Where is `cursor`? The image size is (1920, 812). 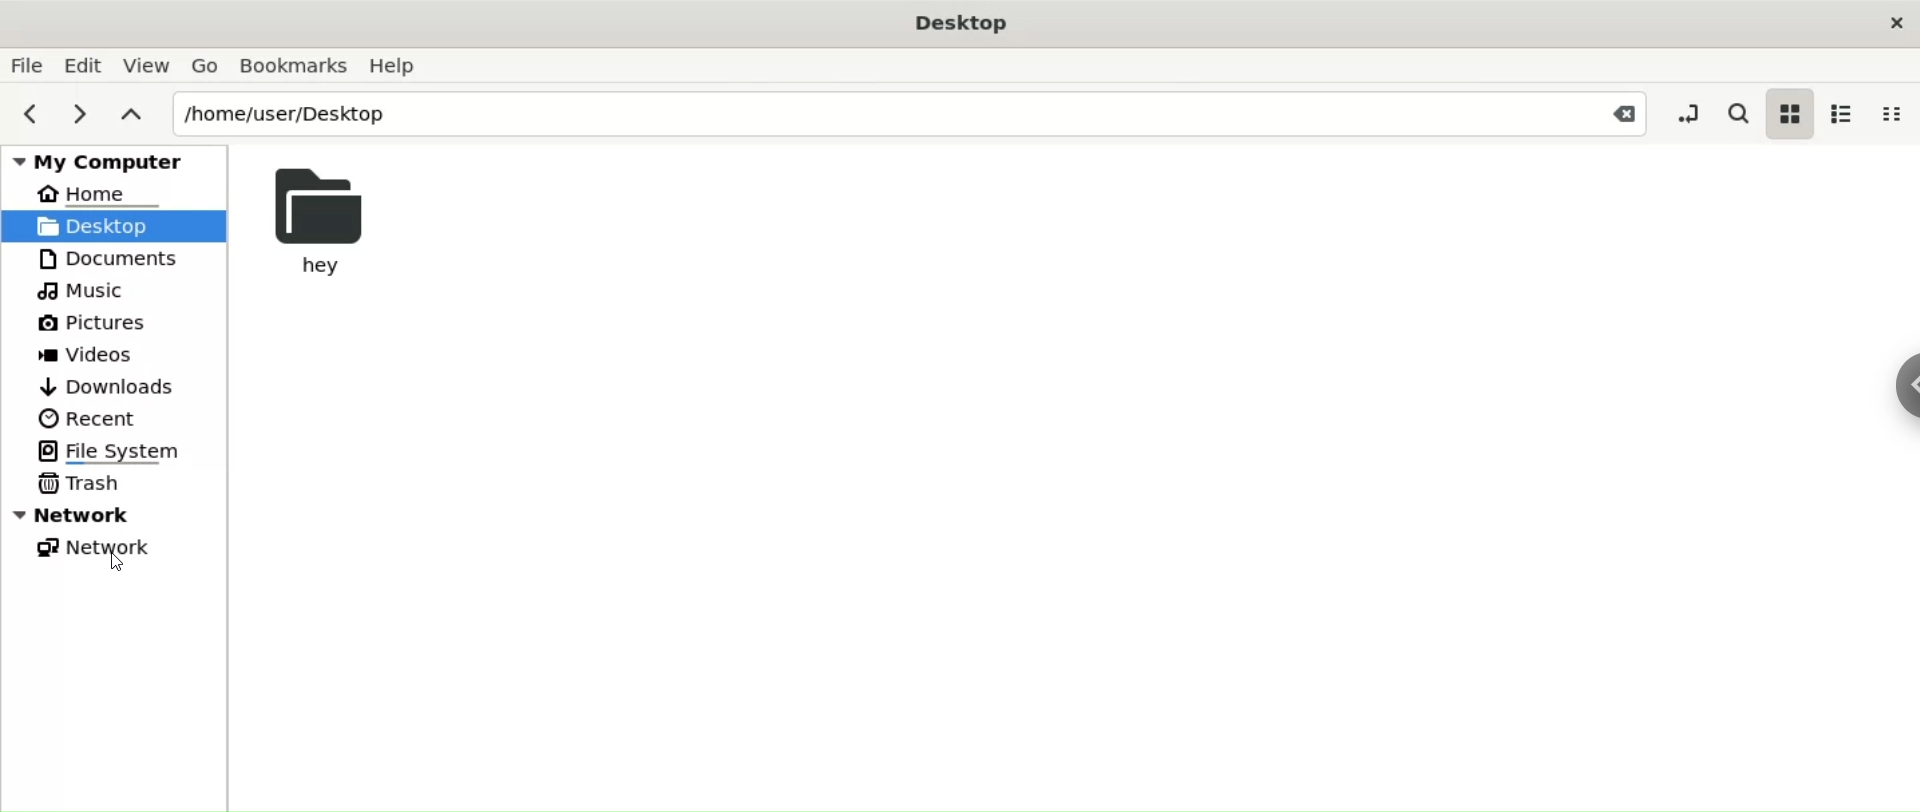
cursor is located at coordinates (124, 565).